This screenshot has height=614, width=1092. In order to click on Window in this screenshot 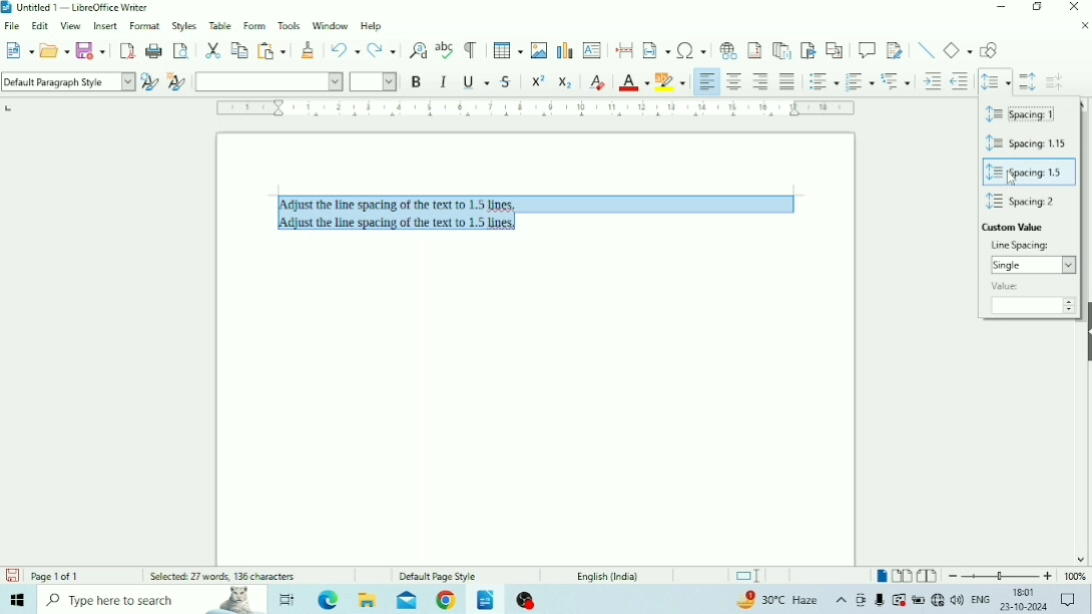, I will do `click(331, 24)`.